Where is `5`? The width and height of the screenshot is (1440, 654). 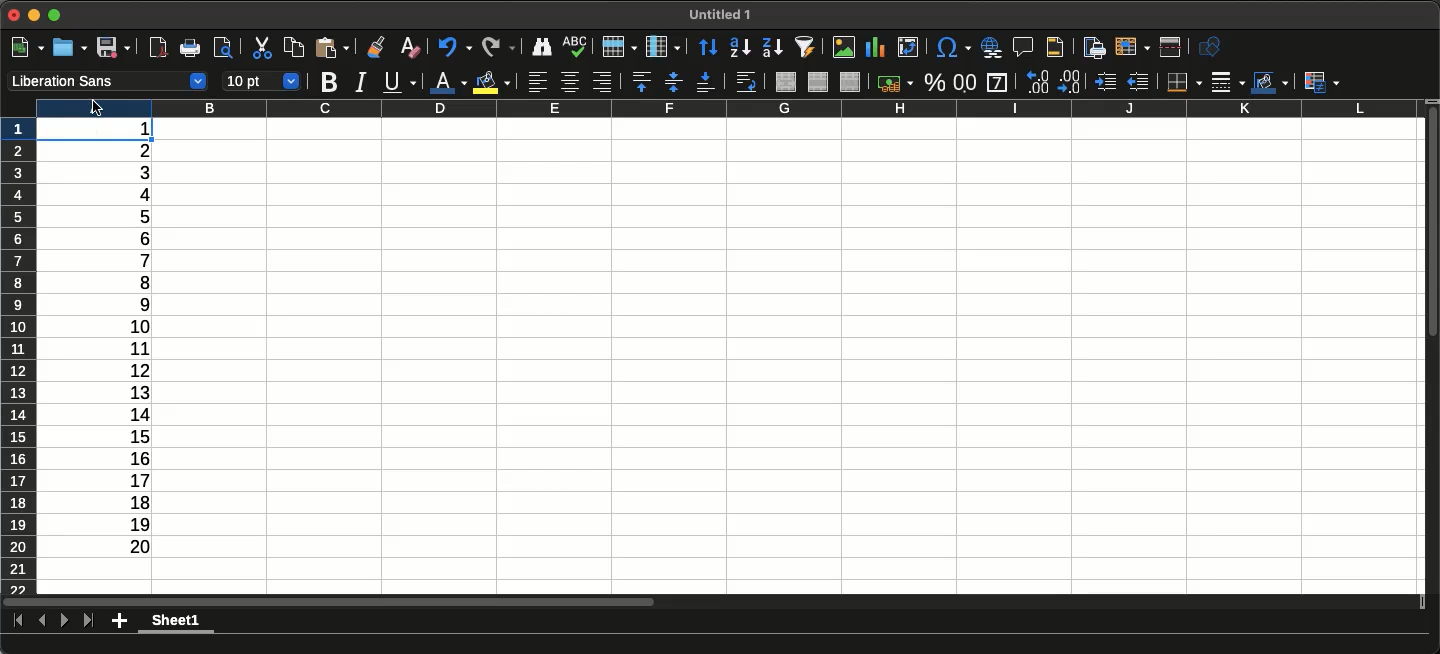 5 is located at coordinates (135, 218).